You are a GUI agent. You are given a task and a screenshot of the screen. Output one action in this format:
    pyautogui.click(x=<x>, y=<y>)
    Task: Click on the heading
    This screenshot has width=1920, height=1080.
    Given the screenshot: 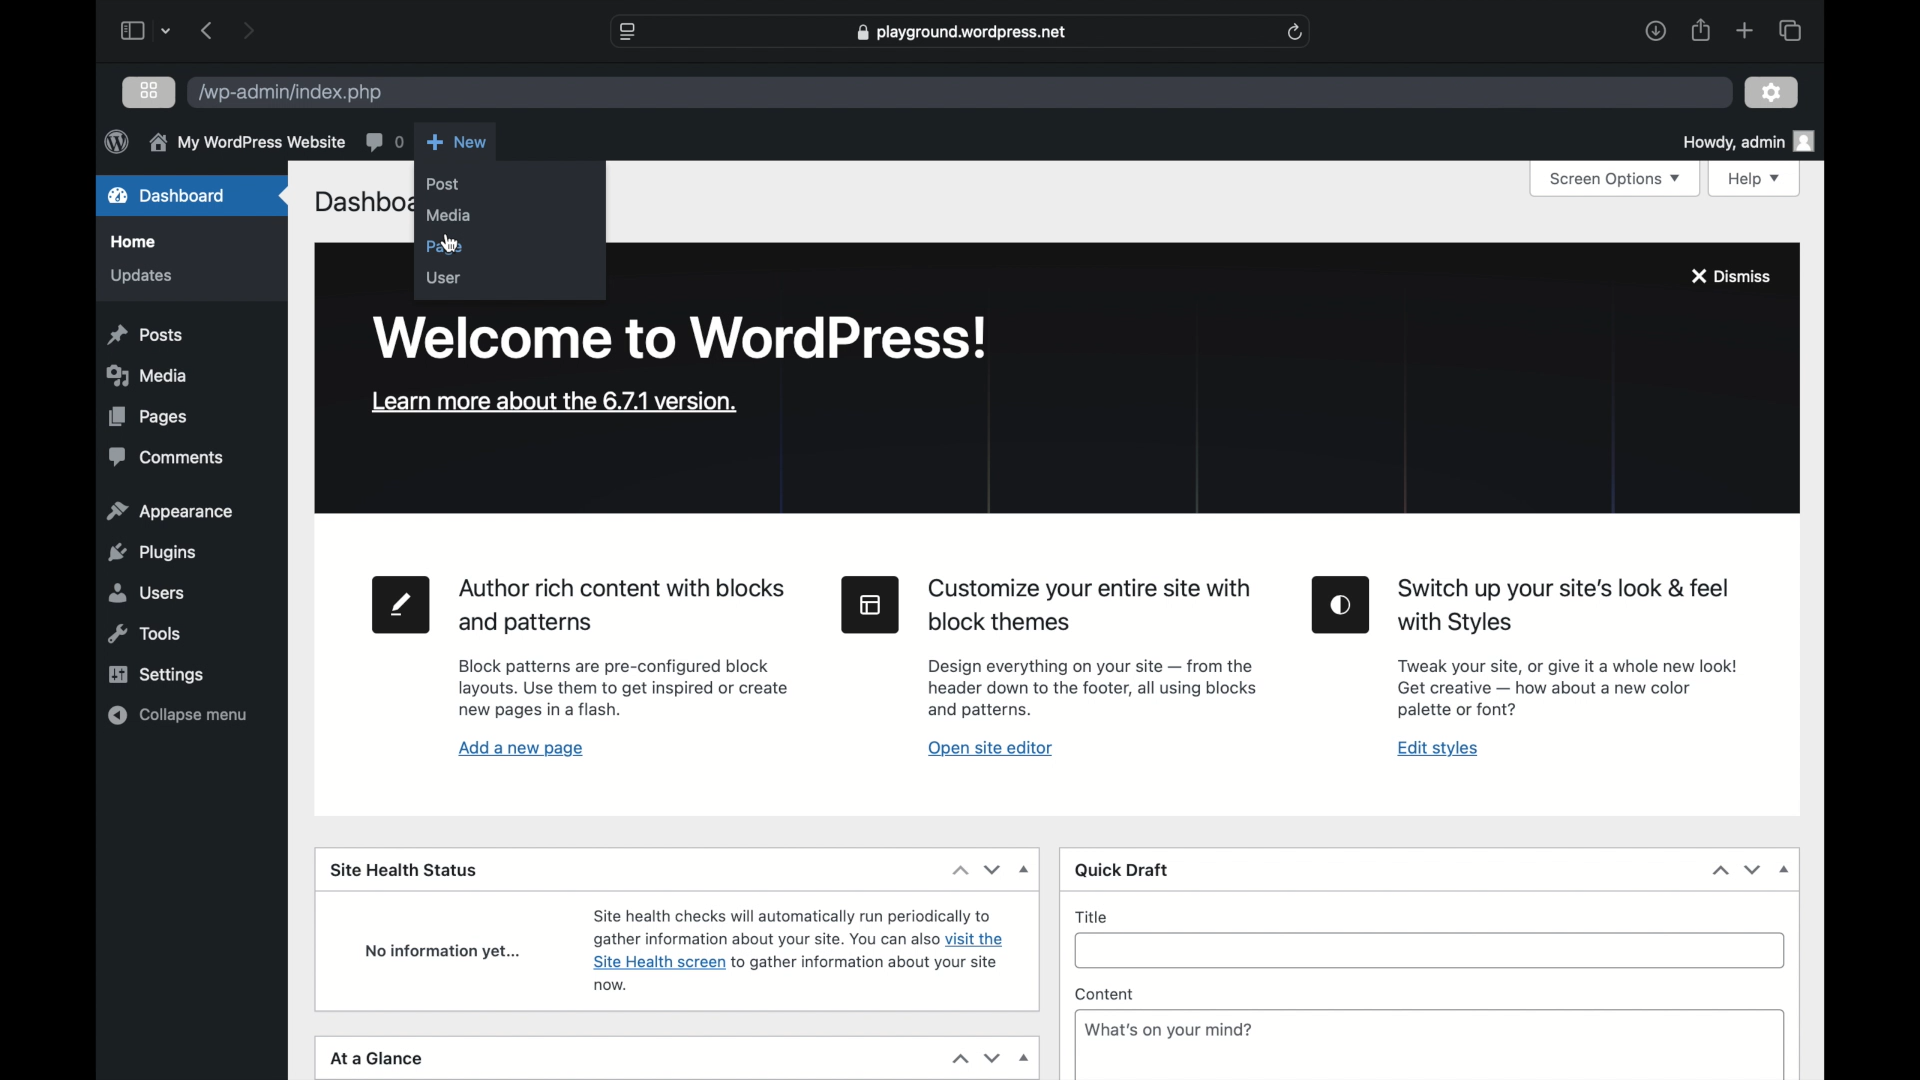 What is the action you would take?
    pyautogui.click(x=625, y=607)
    